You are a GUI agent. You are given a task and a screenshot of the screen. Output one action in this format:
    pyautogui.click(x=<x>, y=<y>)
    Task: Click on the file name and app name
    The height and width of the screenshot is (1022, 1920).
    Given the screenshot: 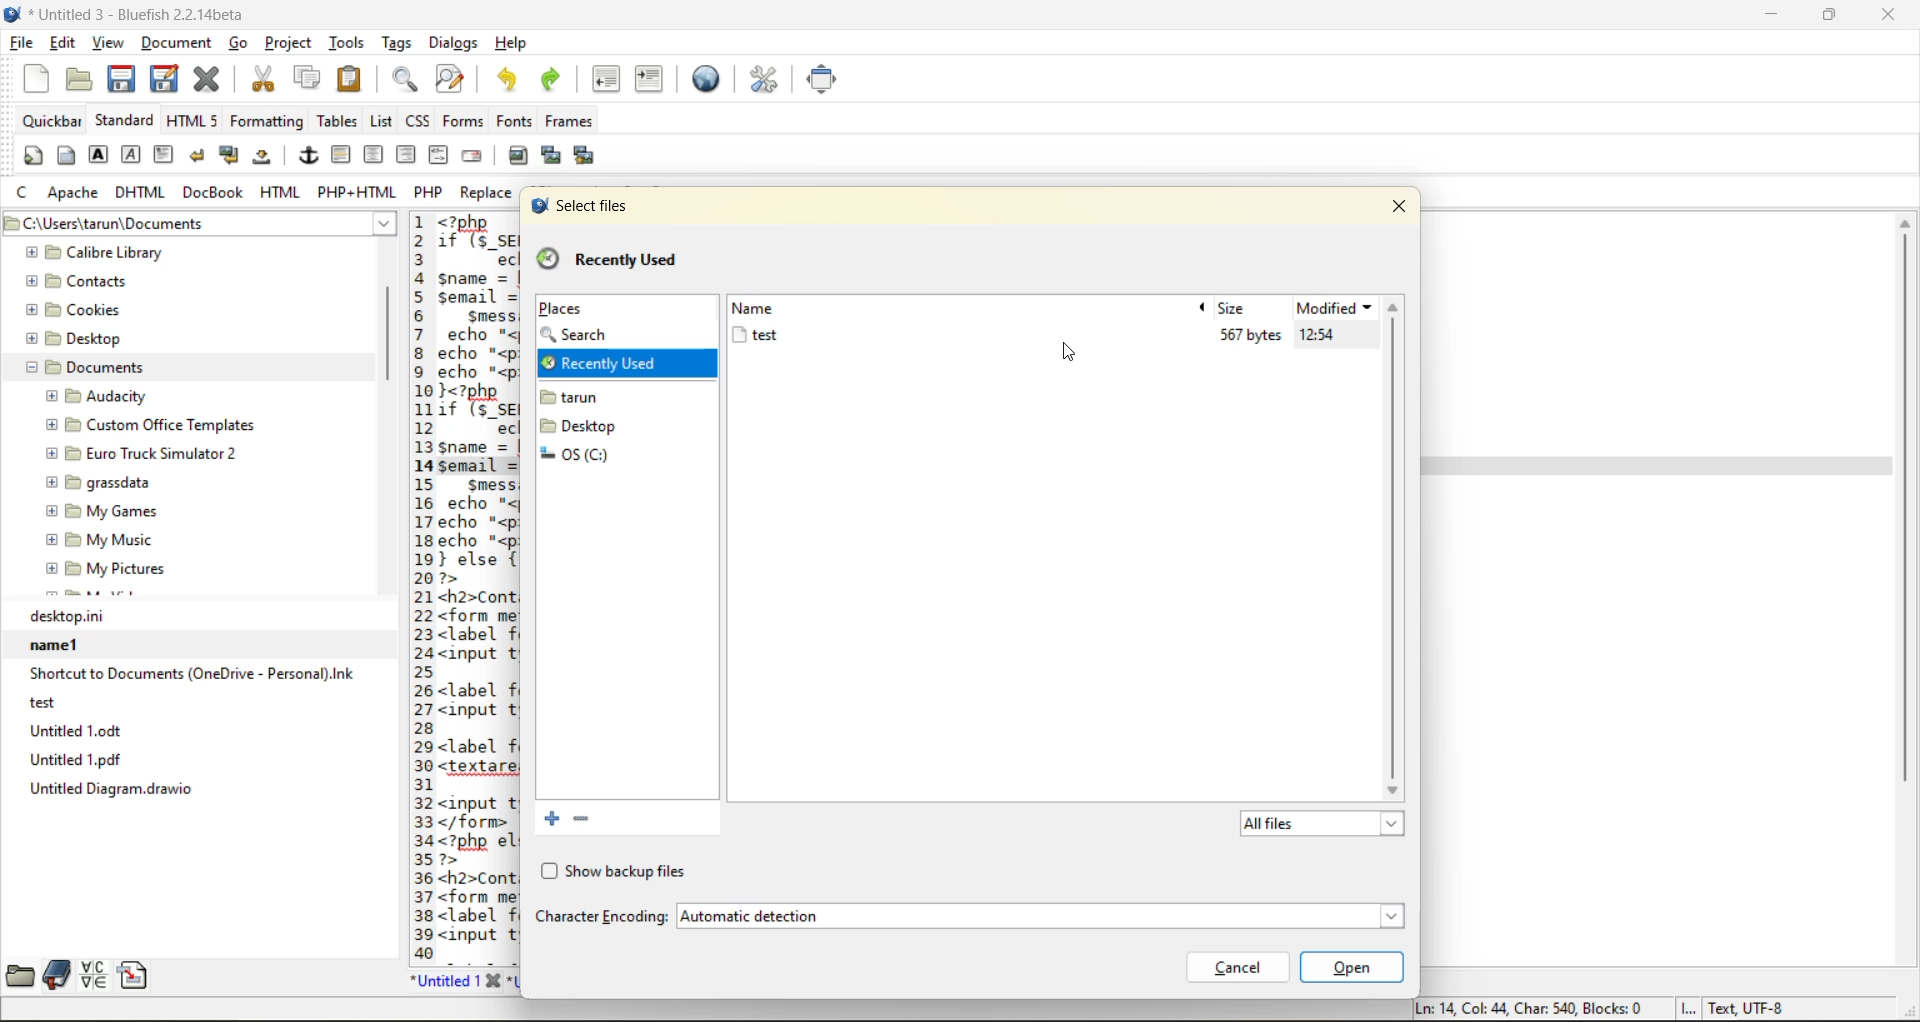 What is the action you would take?
    pyautogui.click(x=131, y=15)
    